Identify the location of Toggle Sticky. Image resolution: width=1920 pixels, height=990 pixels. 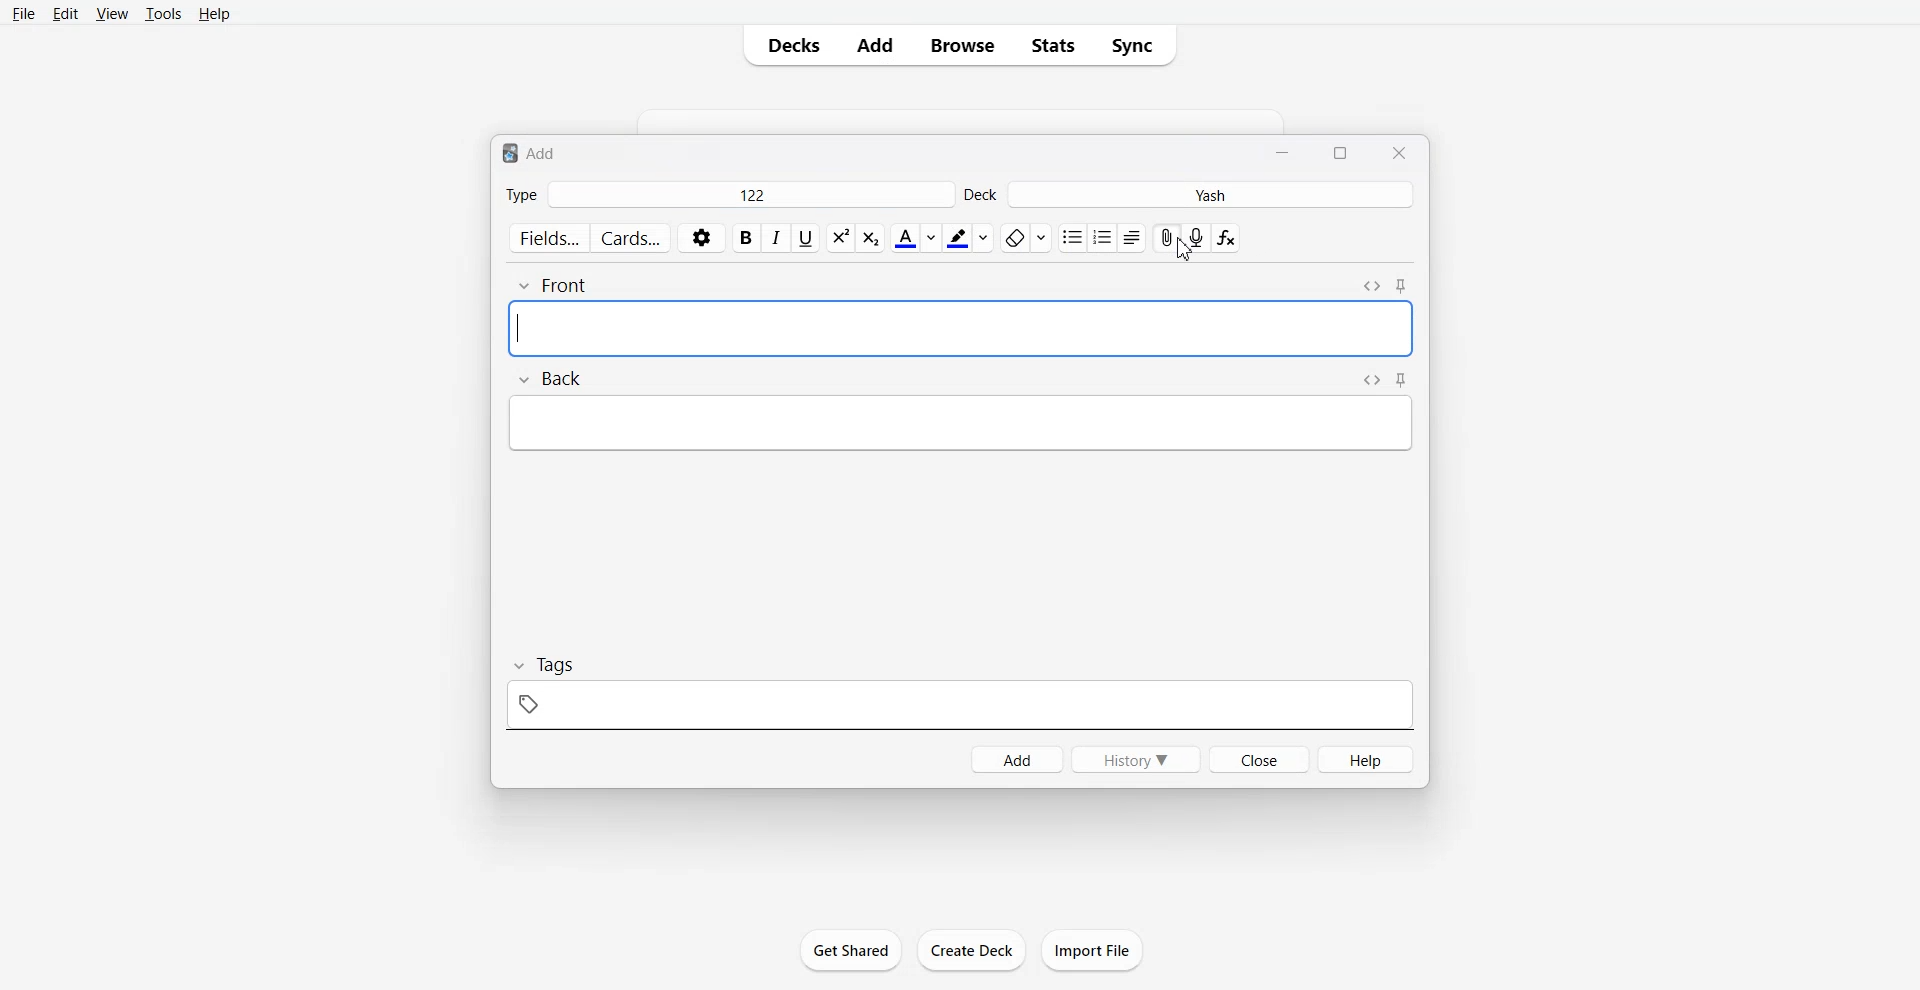
(1403, 380).